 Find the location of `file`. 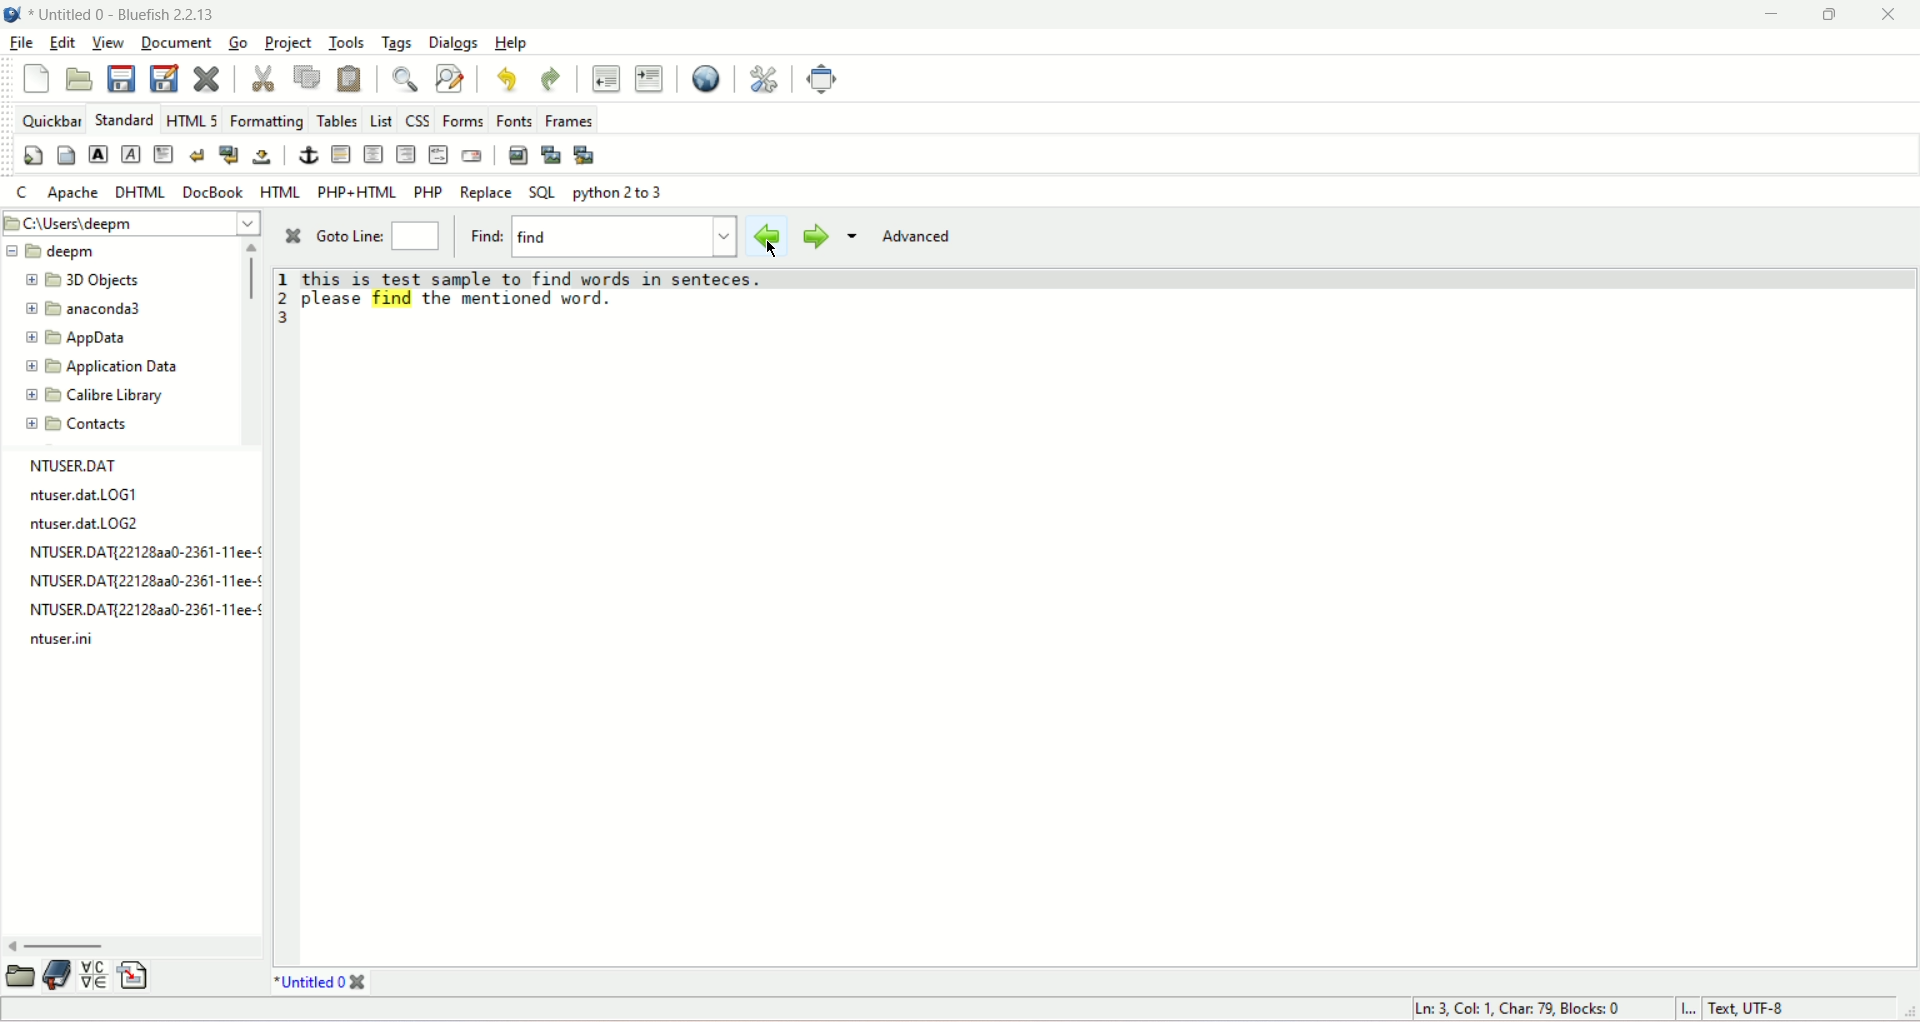

file is located at coordinates (22, 41).